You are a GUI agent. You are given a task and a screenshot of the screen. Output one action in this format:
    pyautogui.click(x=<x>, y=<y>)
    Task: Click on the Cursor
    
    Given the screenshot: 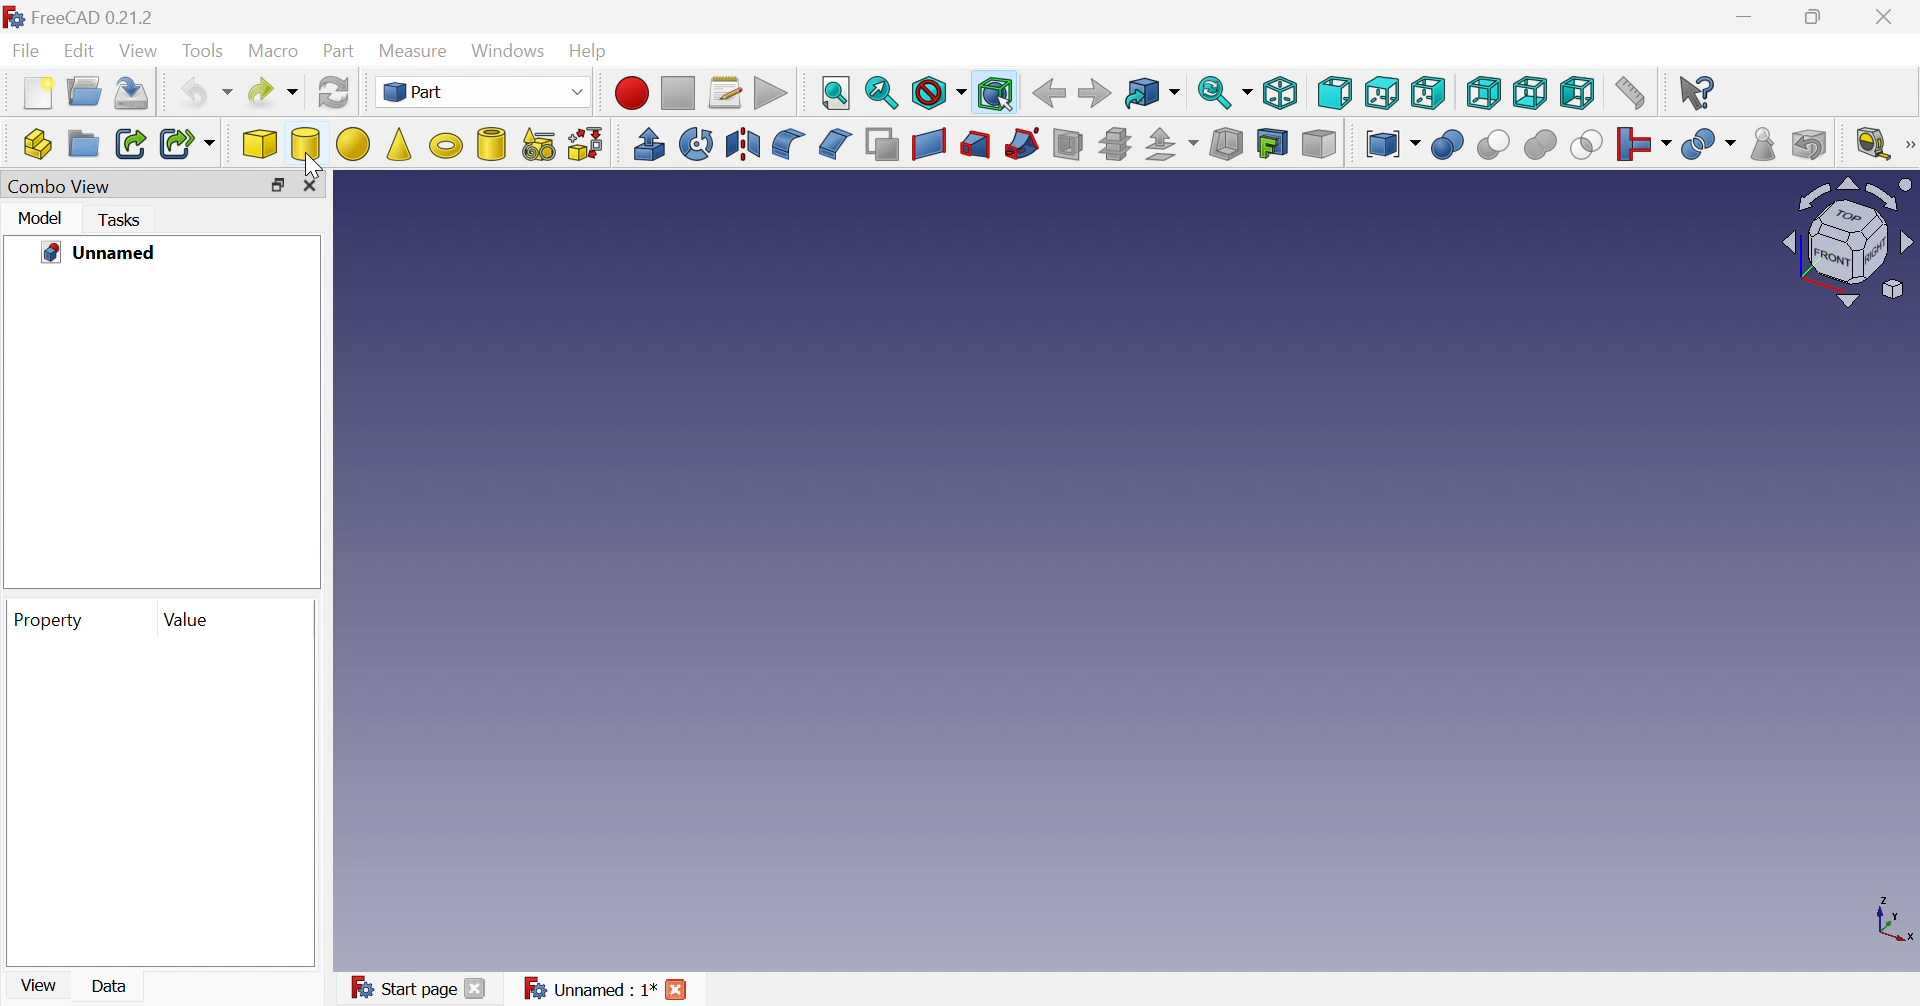 What is the action you would take?
    pyautogui.click(x=321, y=170)
    